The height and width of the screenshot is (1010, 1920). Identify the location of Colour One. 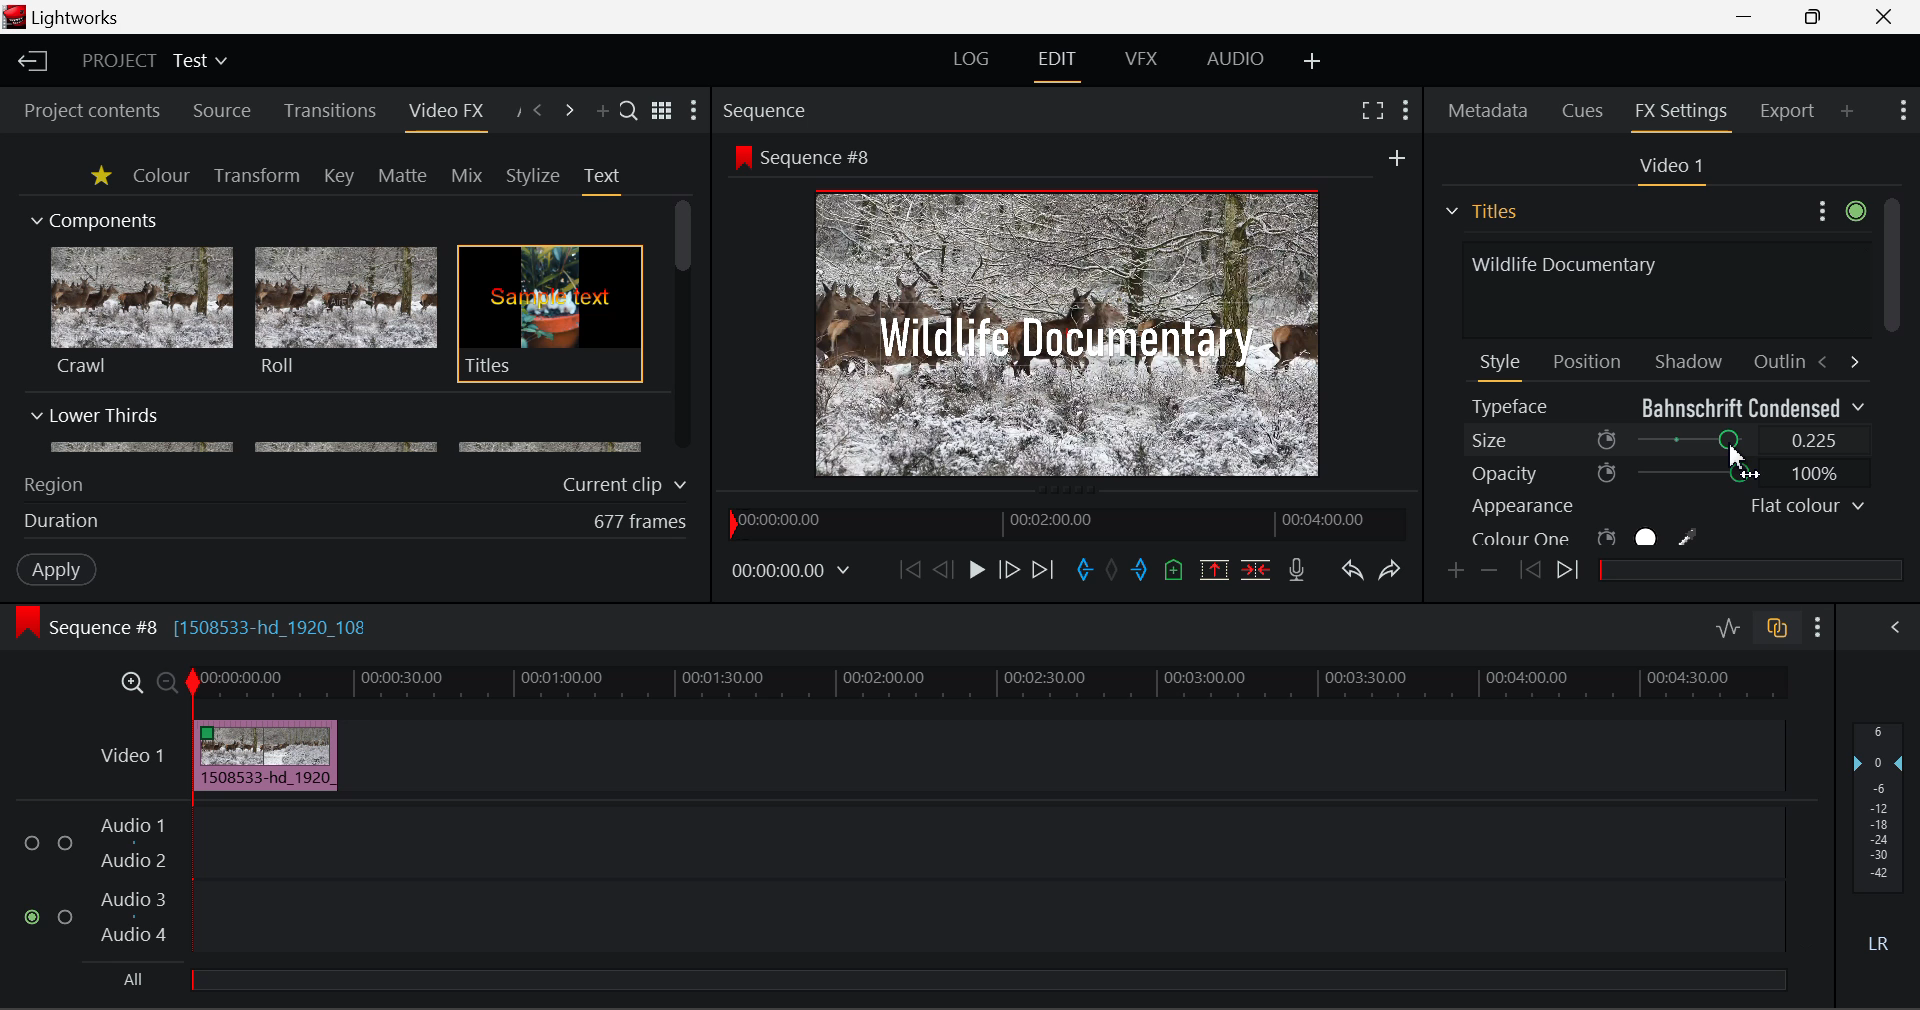
(1618, 537).